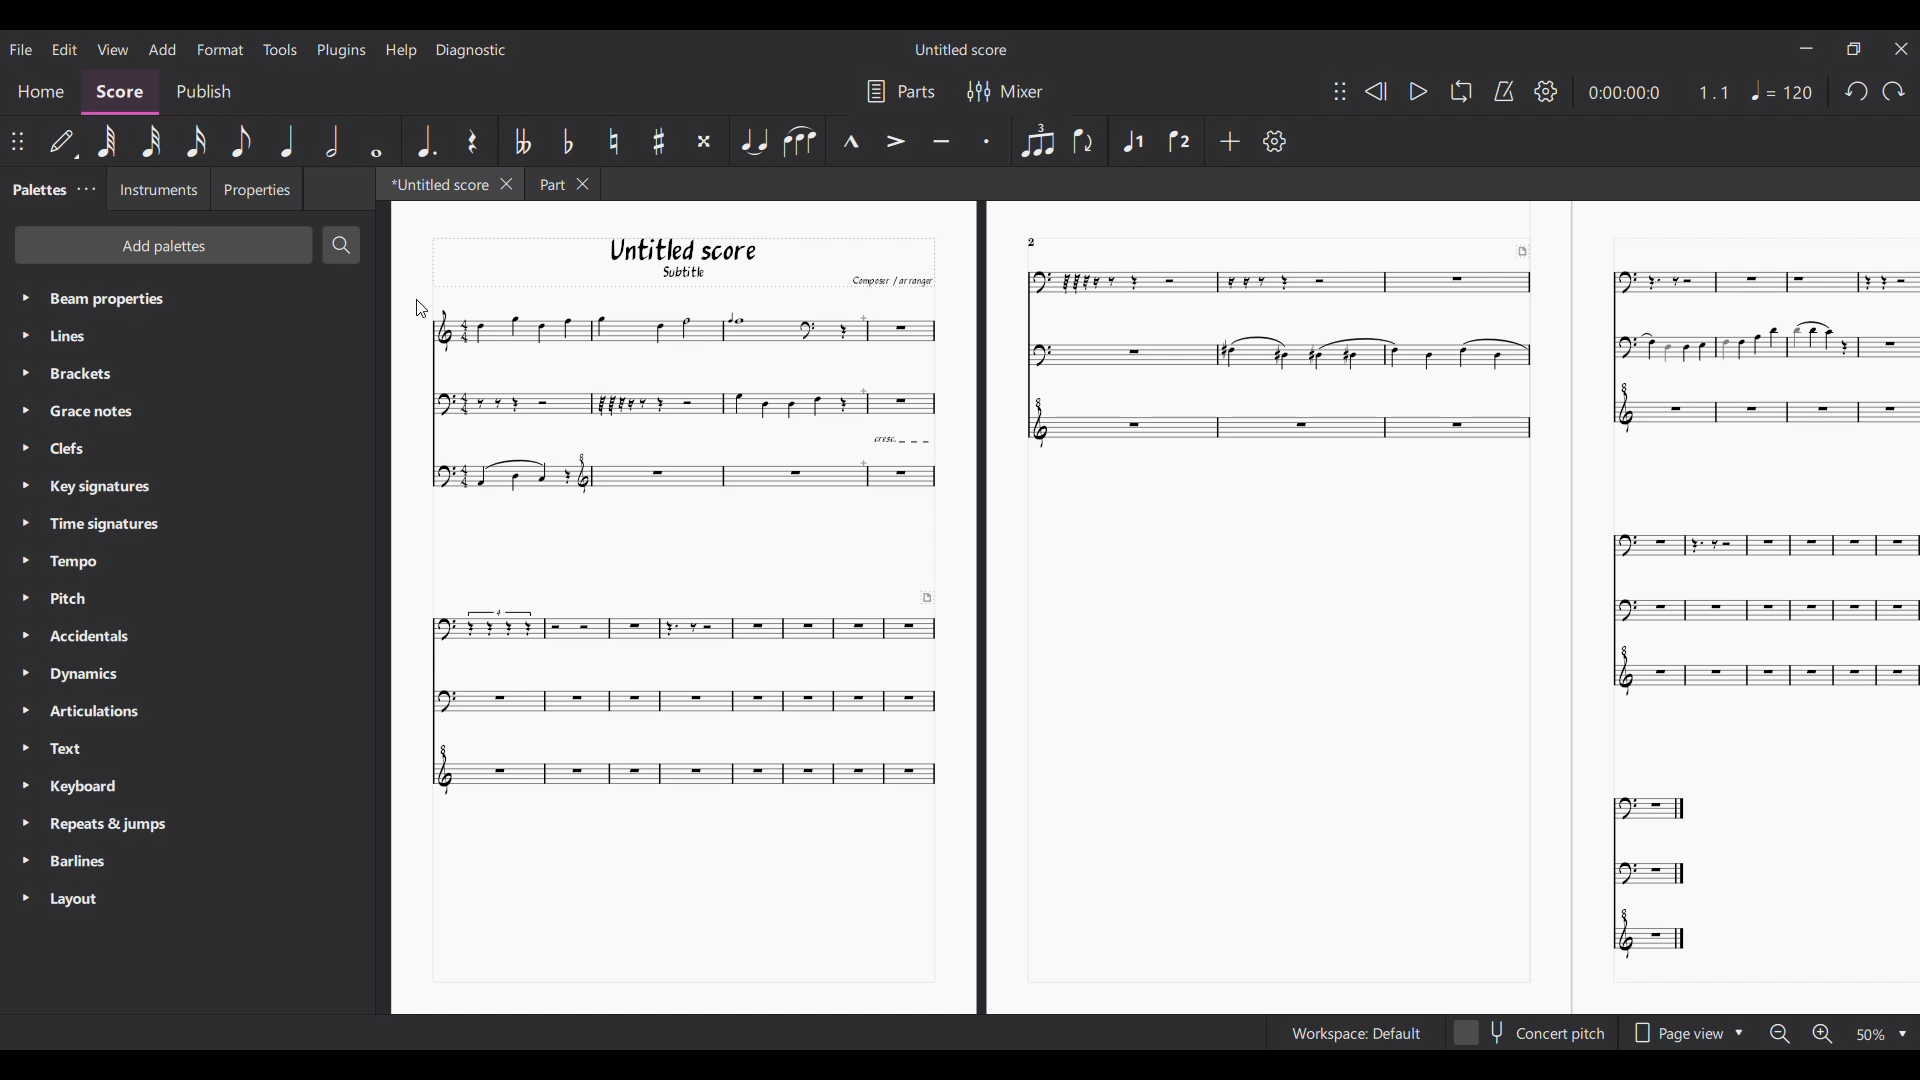  Describe the element at coordinates (80, 899) in the screenshot. I see `Layout` at that location.